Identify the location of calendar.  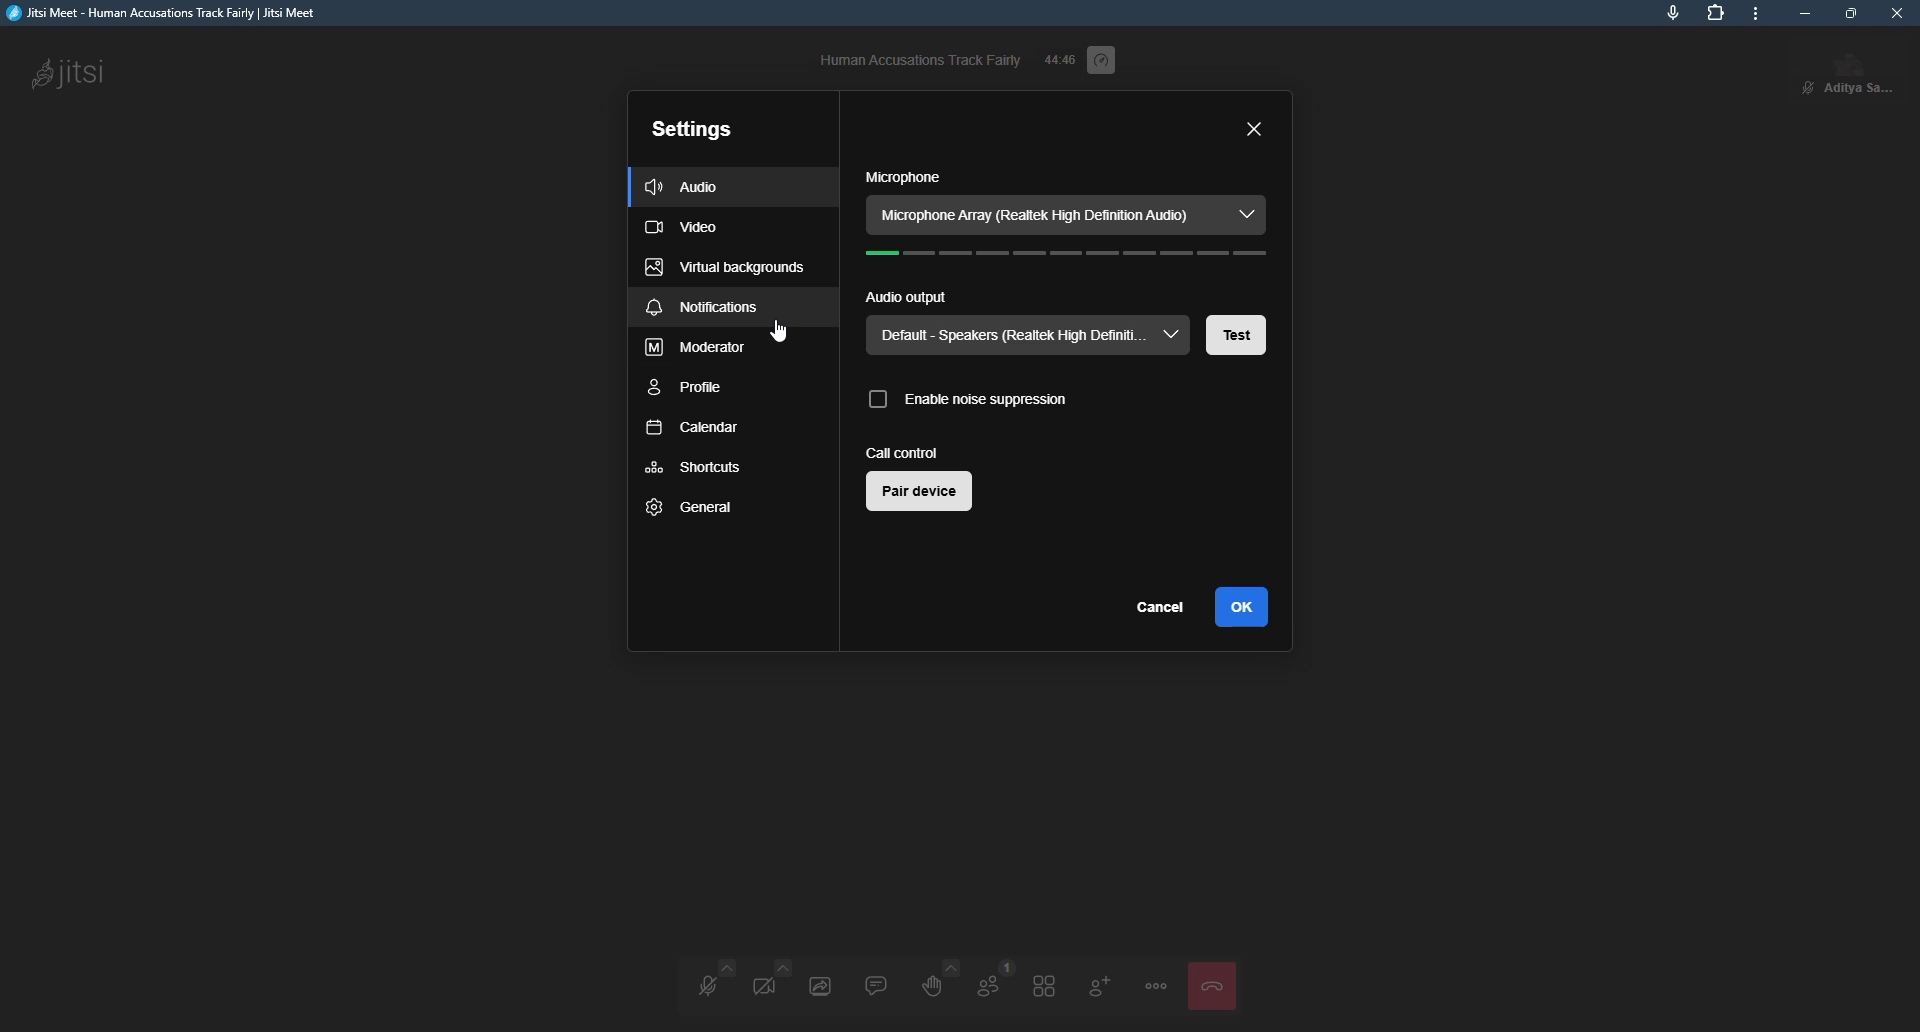
(691, 429).